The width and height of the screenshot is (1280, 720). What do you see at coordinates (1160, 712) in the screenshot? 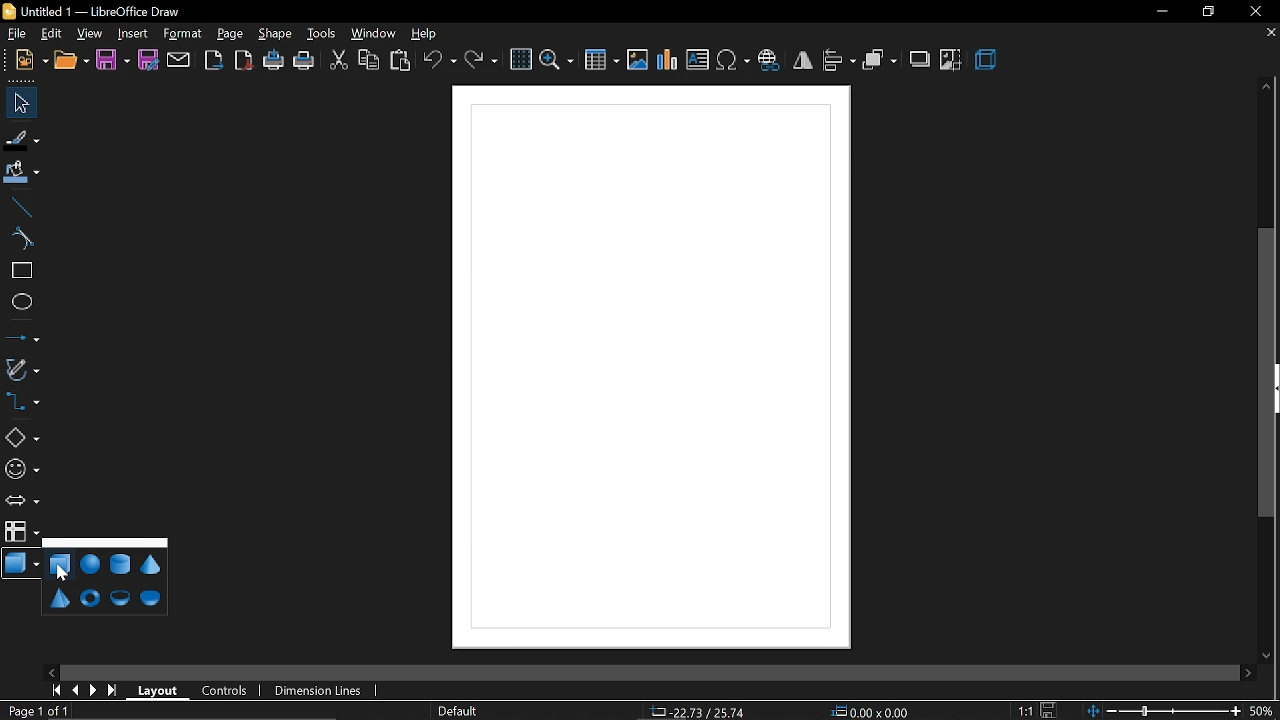
I see `change zoom` at bounding box center [1160, 712].